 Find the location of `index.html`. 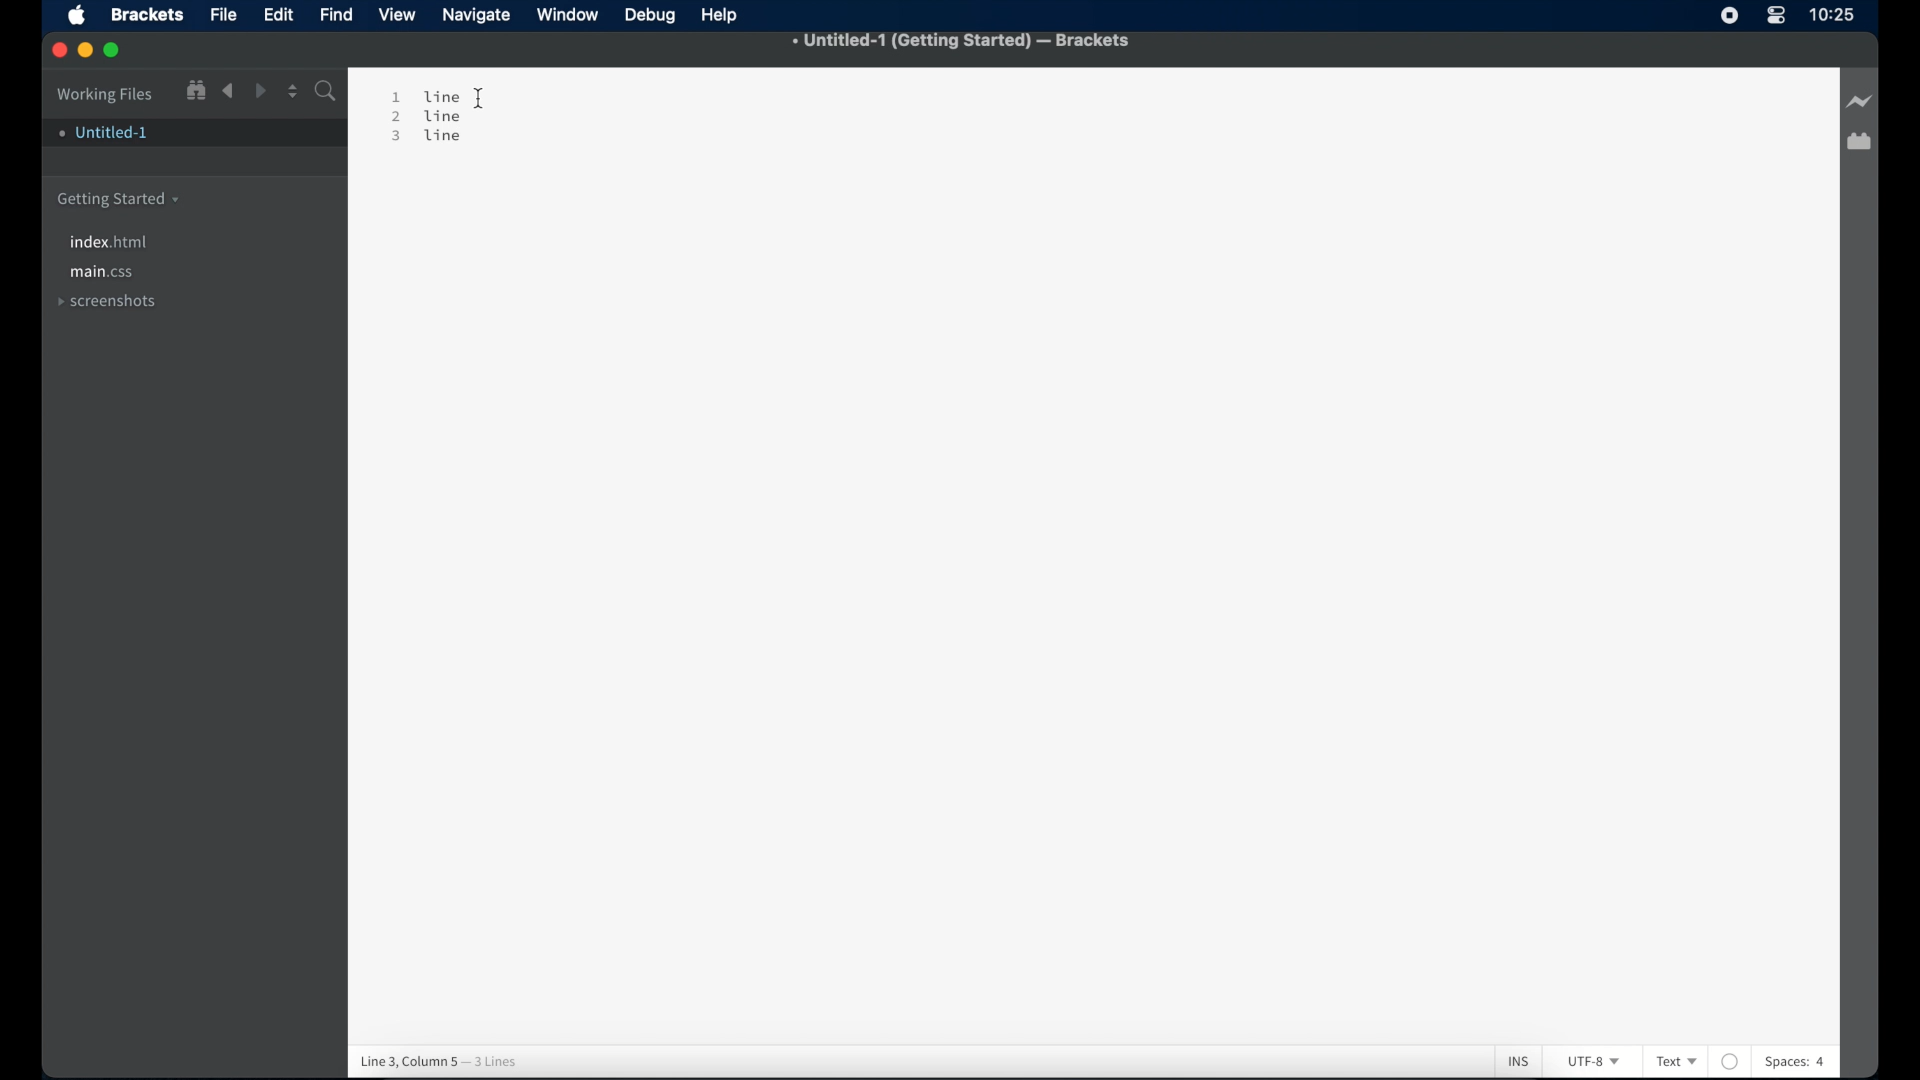

index.html is located at coordinates (111, 242).